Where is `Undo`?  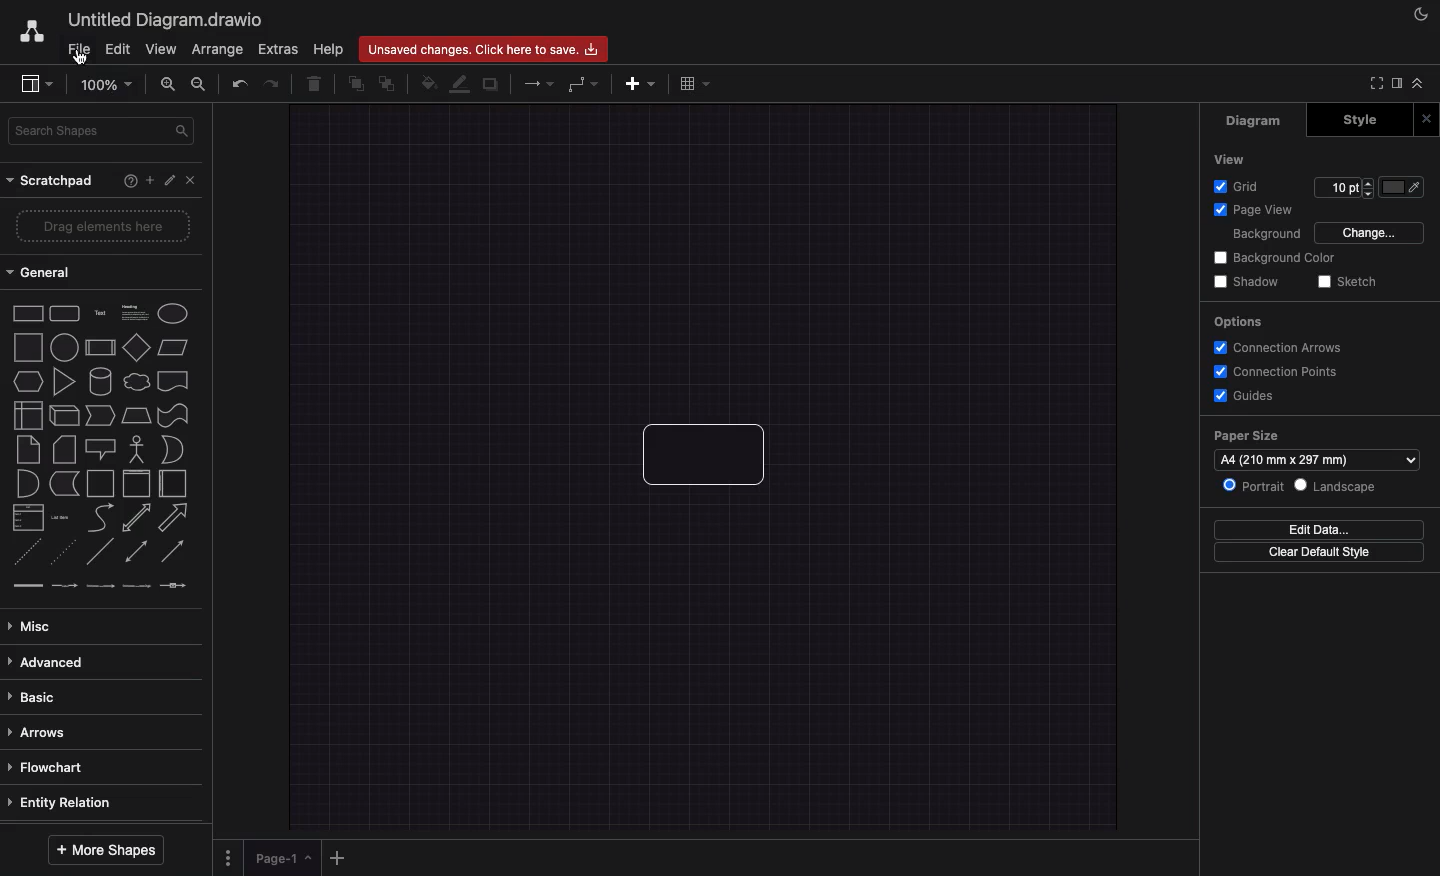 Undo is located at coordinates (238, 84).